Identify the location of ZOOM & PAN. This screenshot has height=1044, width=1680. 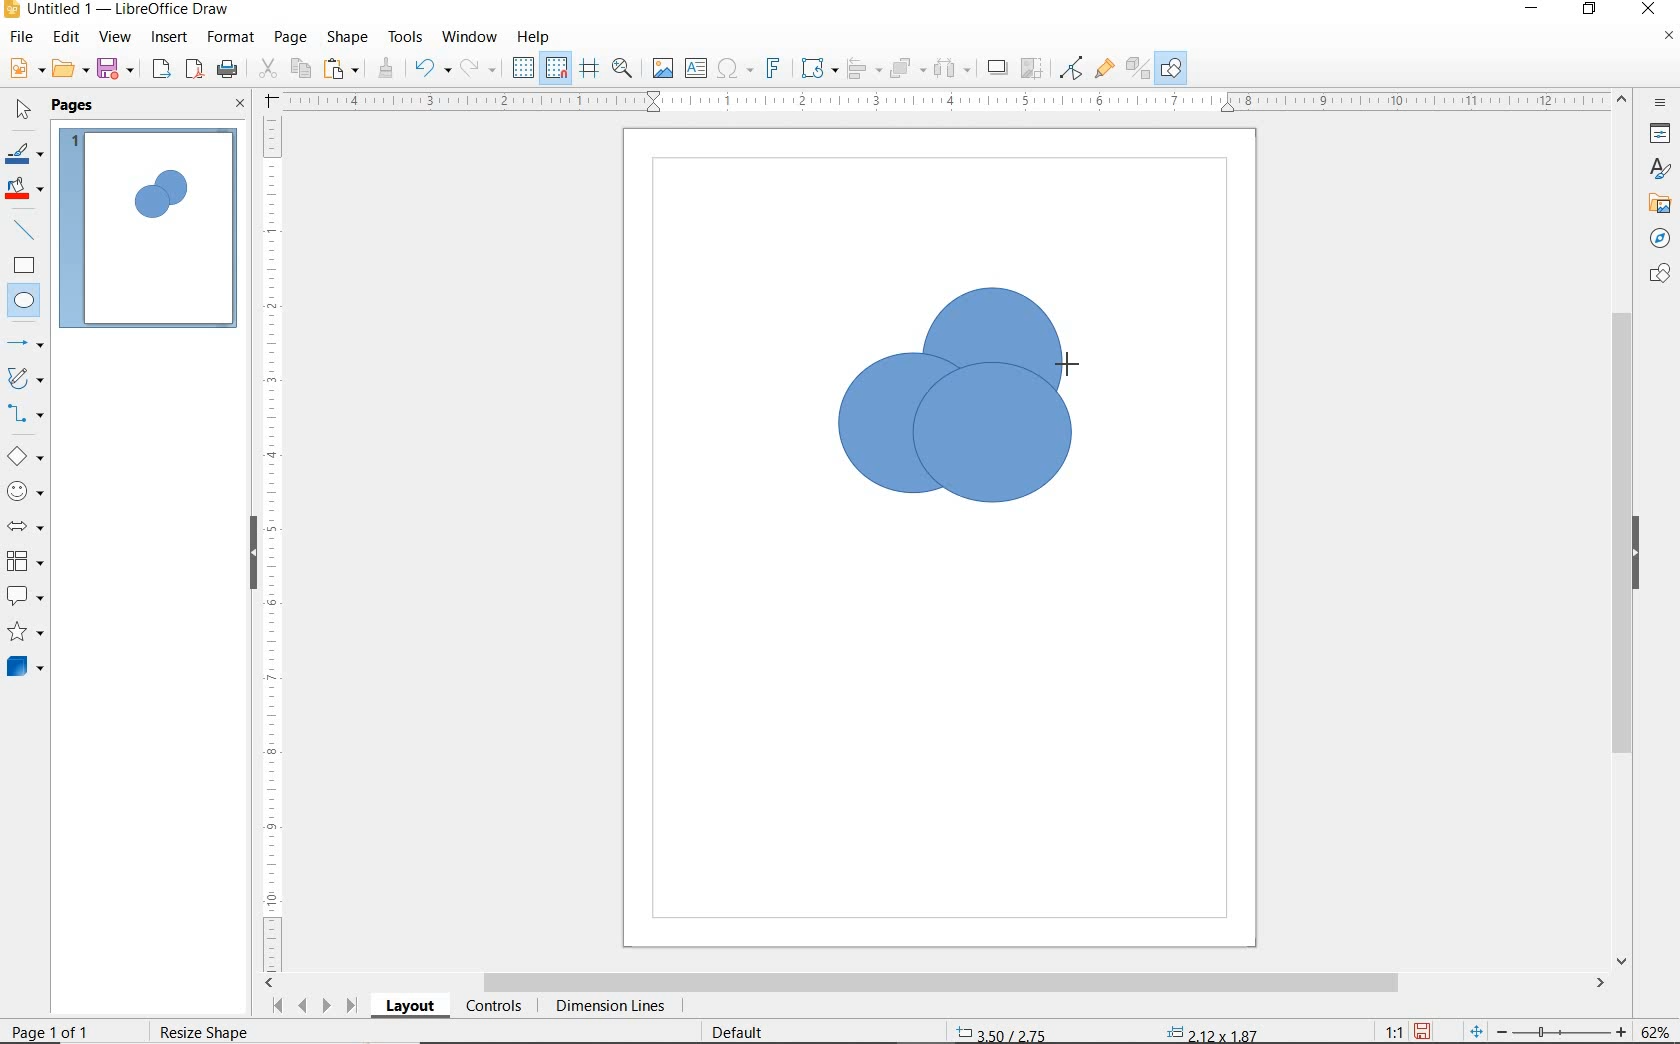
(622, 67).